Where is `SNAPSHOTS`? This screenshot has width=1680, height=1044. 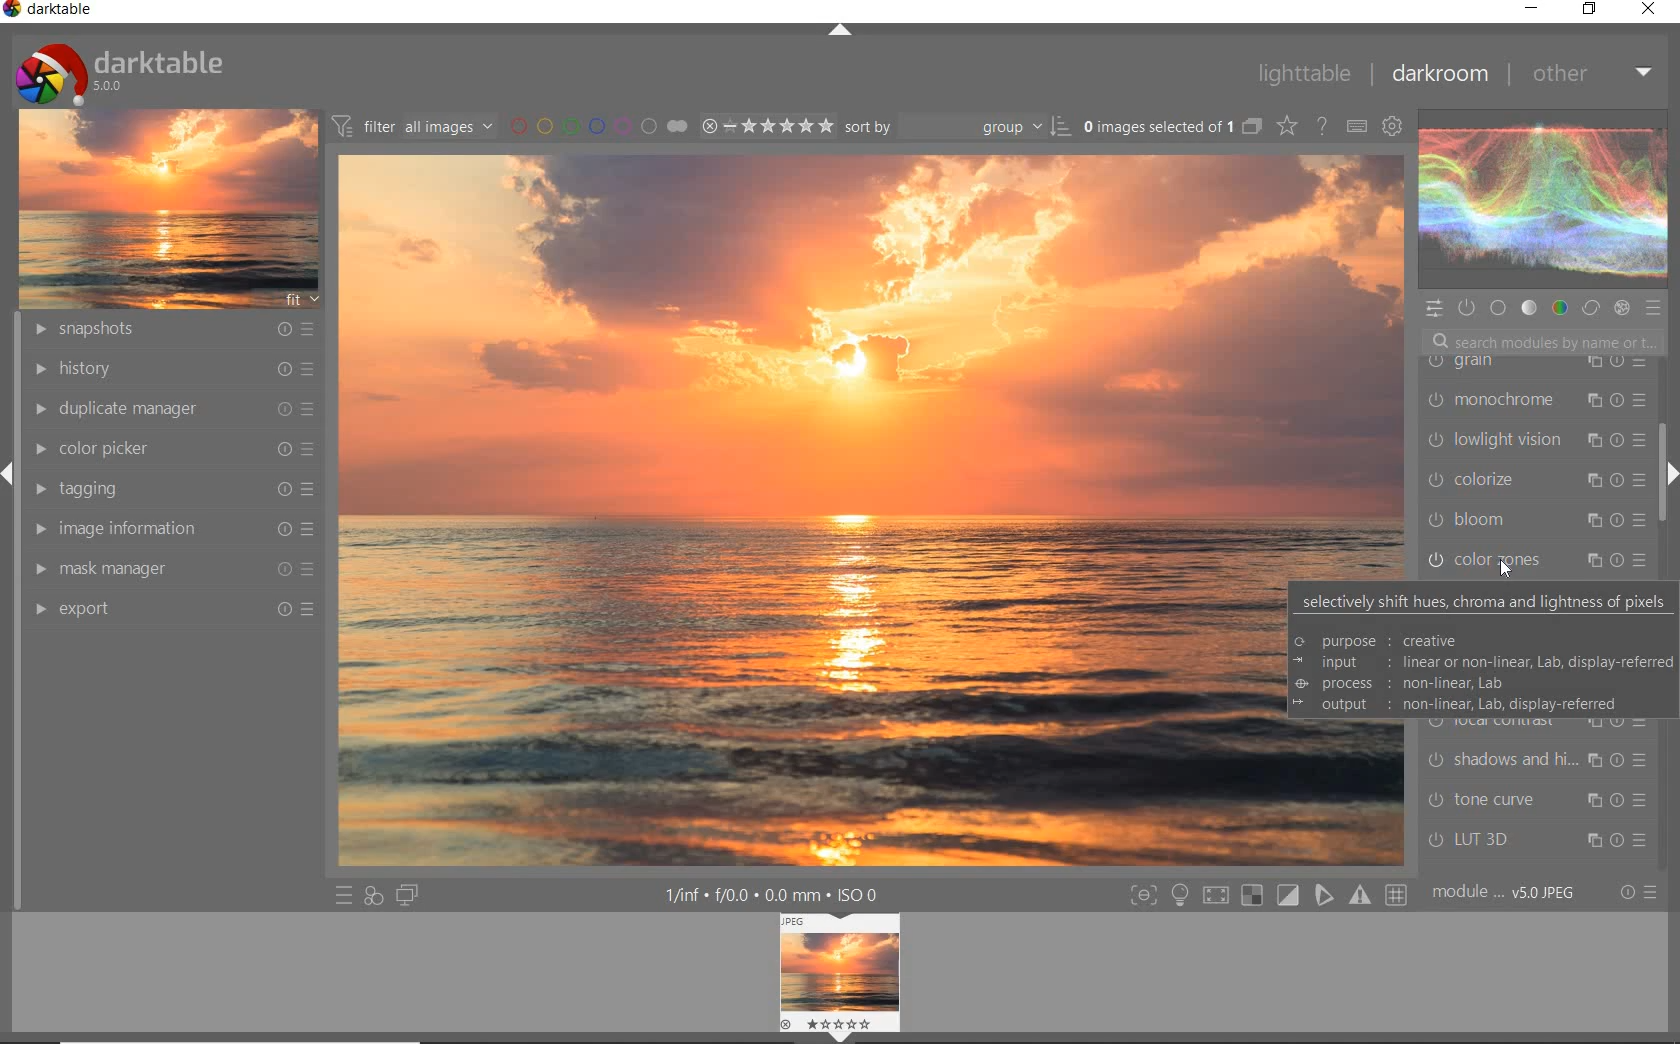
SNAPSHOTS is located at coordinates (172, 330).